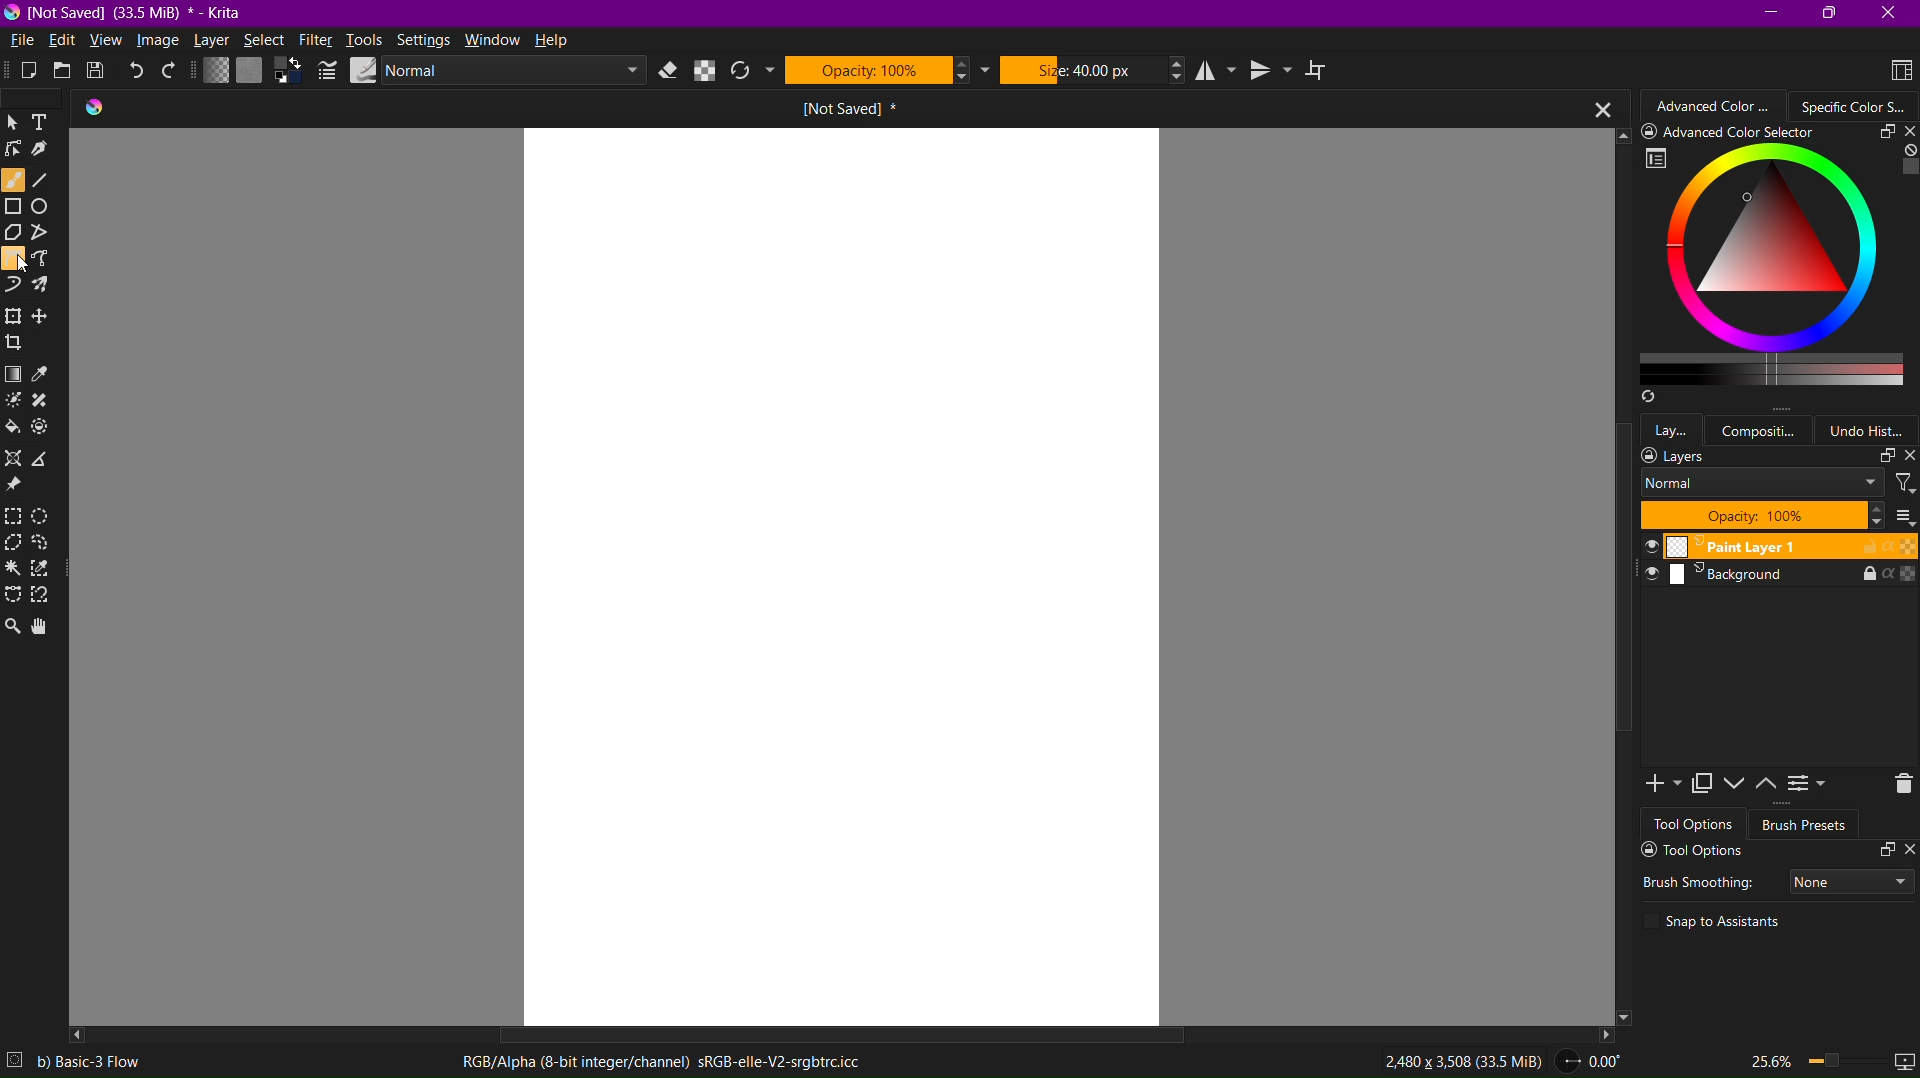  Describe the element at coordinates (131, 13) in the screenshot. I see `Window Name` at that location.